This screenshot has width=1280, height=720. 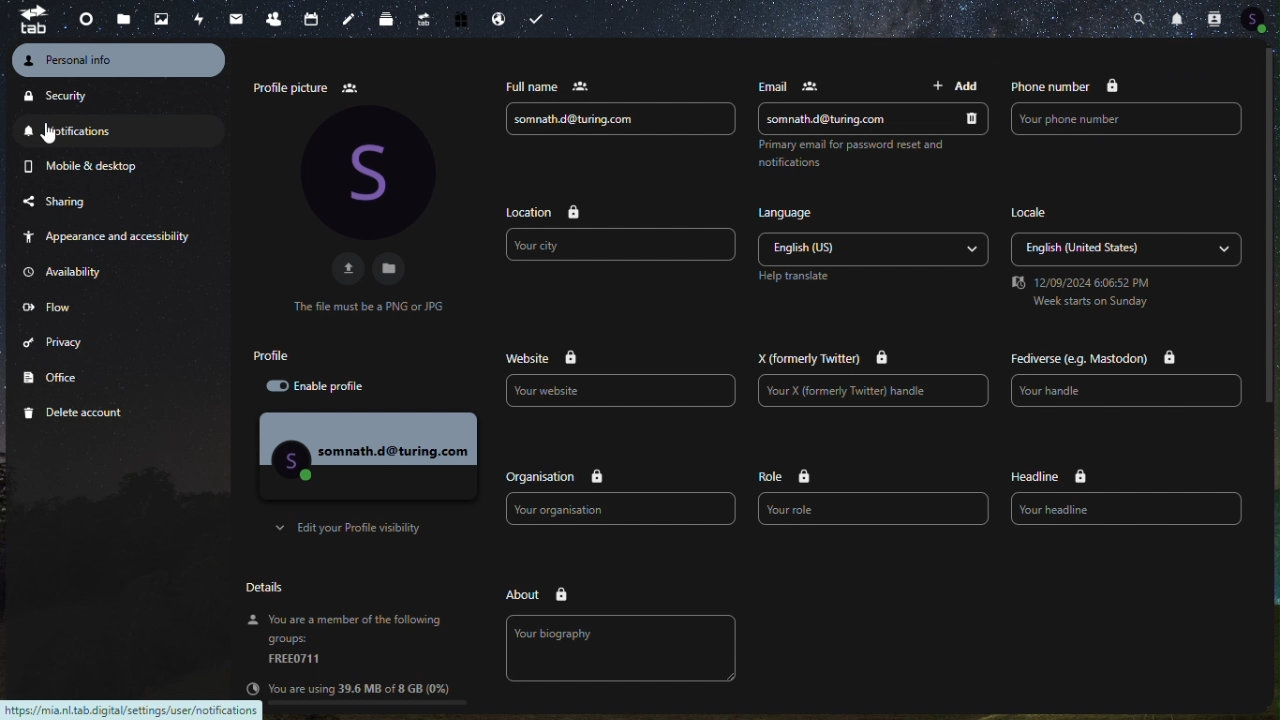 What do you see at coordinates (422, 20) in the screenshot?
I see `upgrade` at bounding box center [422, 20].